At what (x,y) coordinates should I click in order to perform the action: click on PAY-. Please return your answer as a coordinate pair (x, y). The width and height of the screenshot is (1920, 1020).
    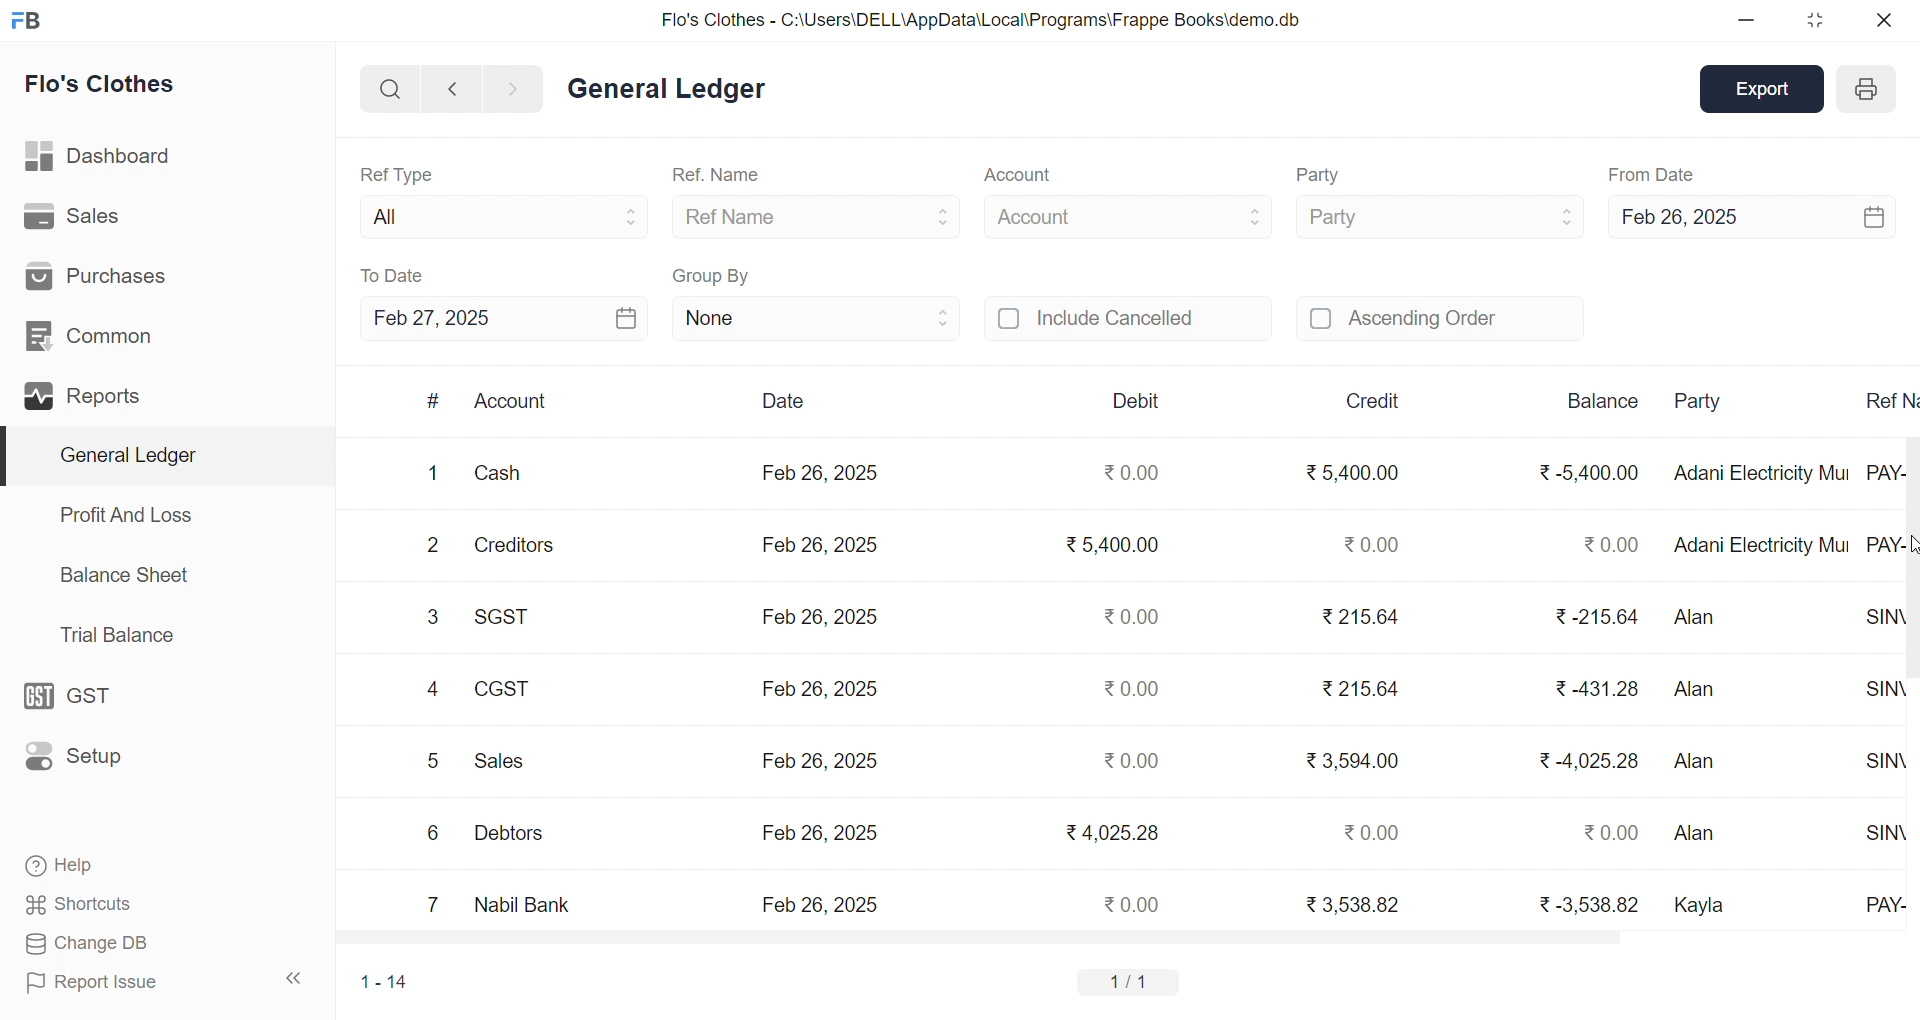
    Looking at the image, I should click on (1873, 541).